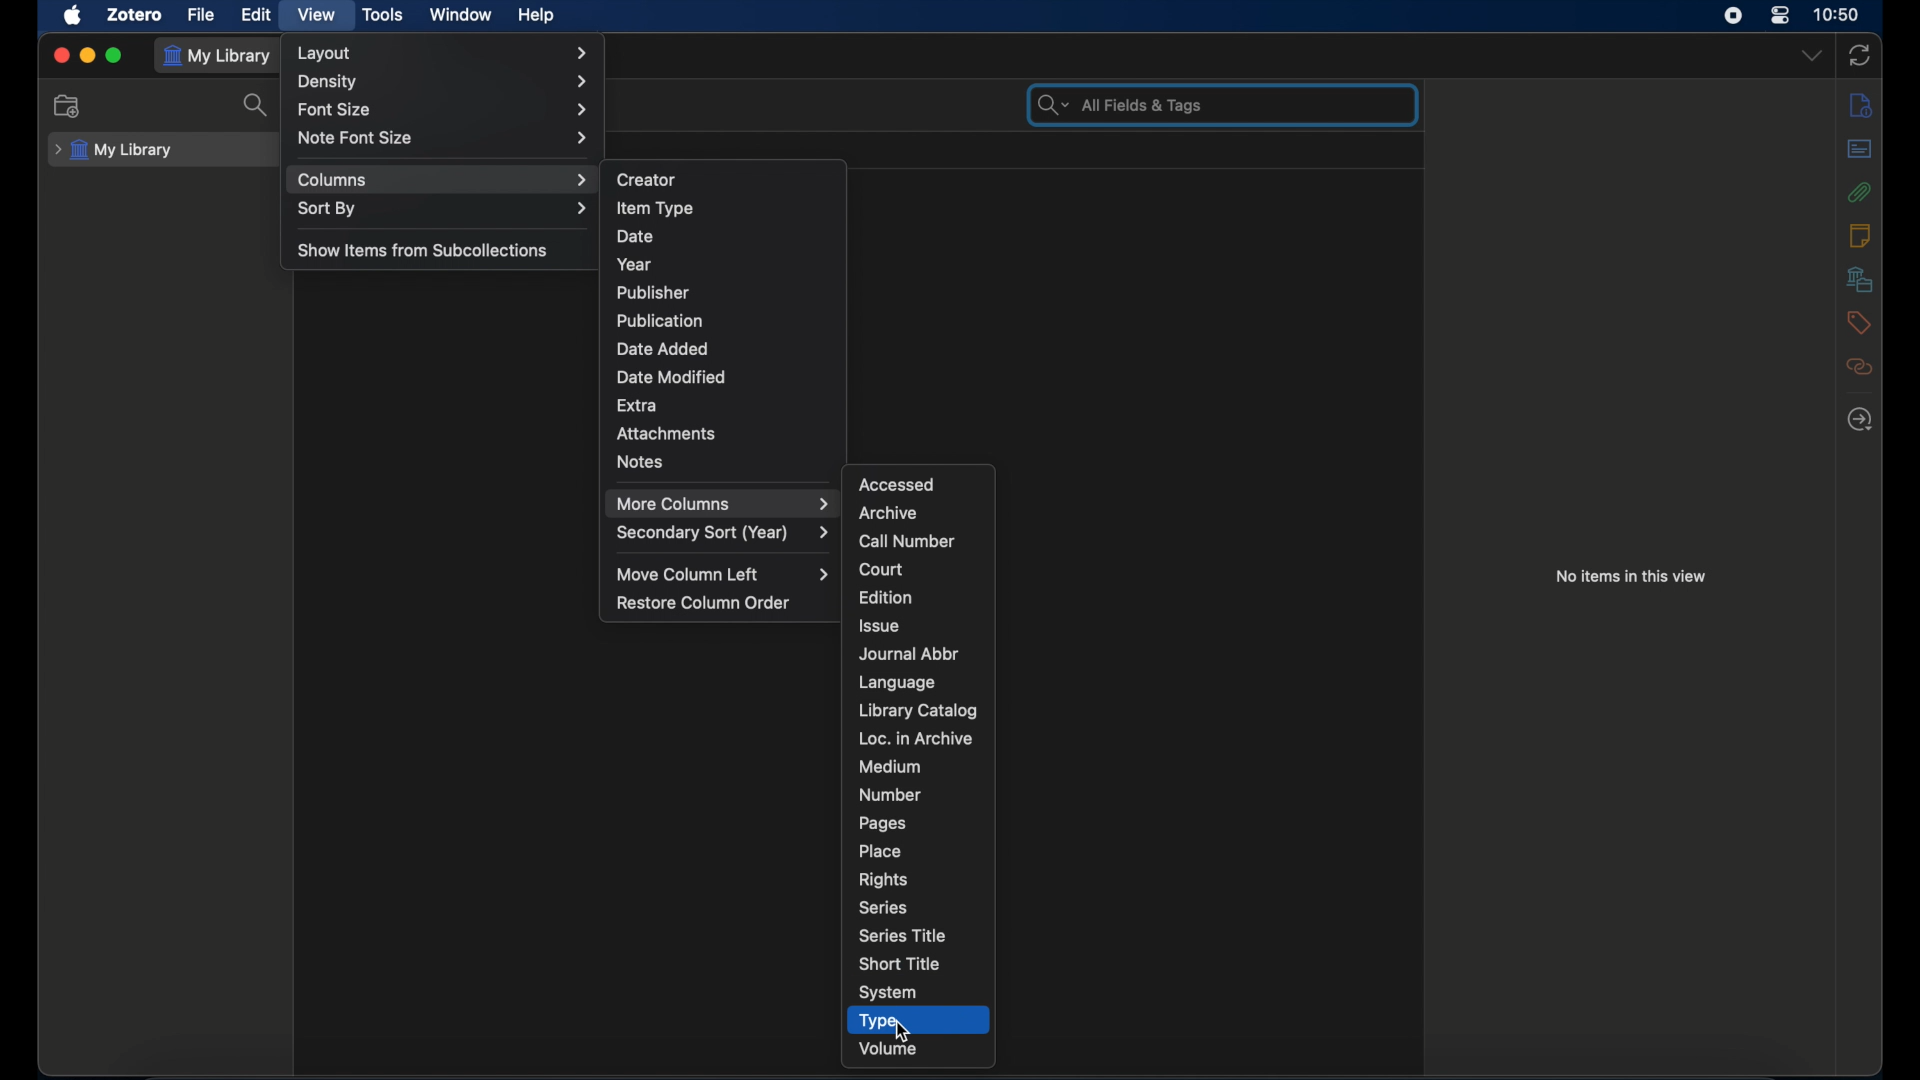 Image resolution: width=1920 pixels, height=1080 pixels. I want to click on attachments, so click(667, 434).